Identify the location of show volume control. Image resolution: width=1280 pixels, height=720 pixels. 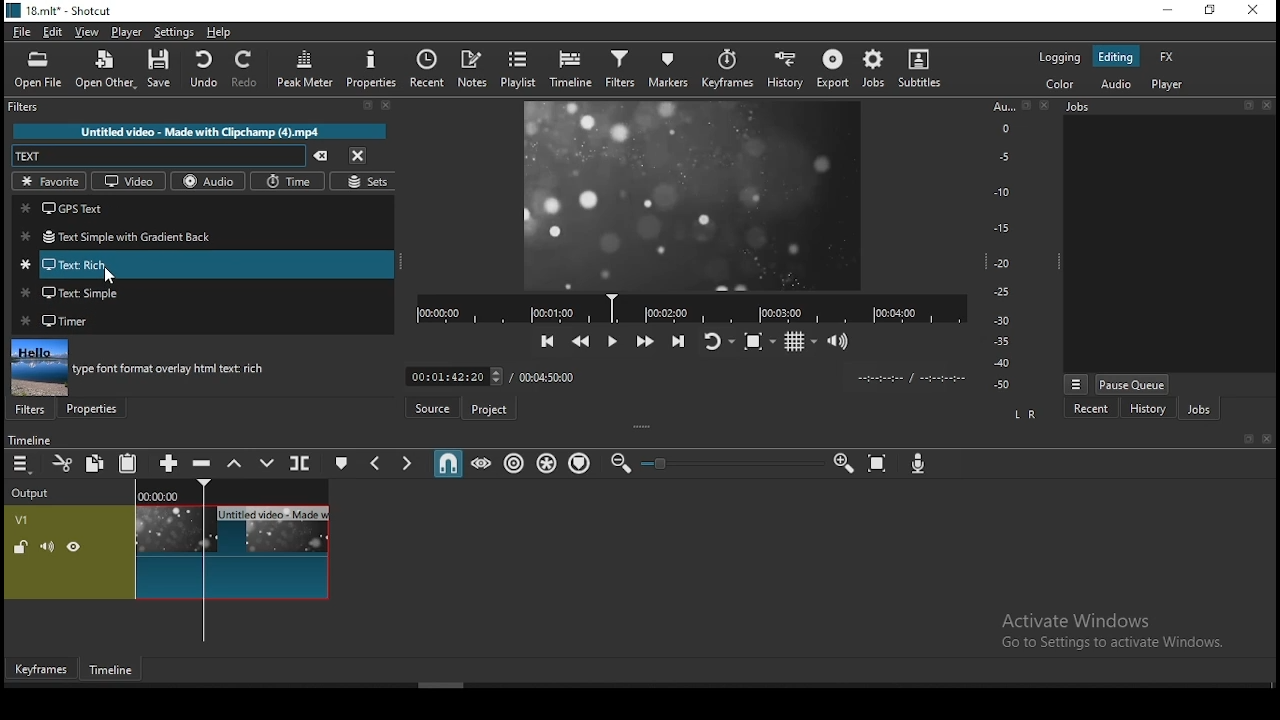
(839, 340).